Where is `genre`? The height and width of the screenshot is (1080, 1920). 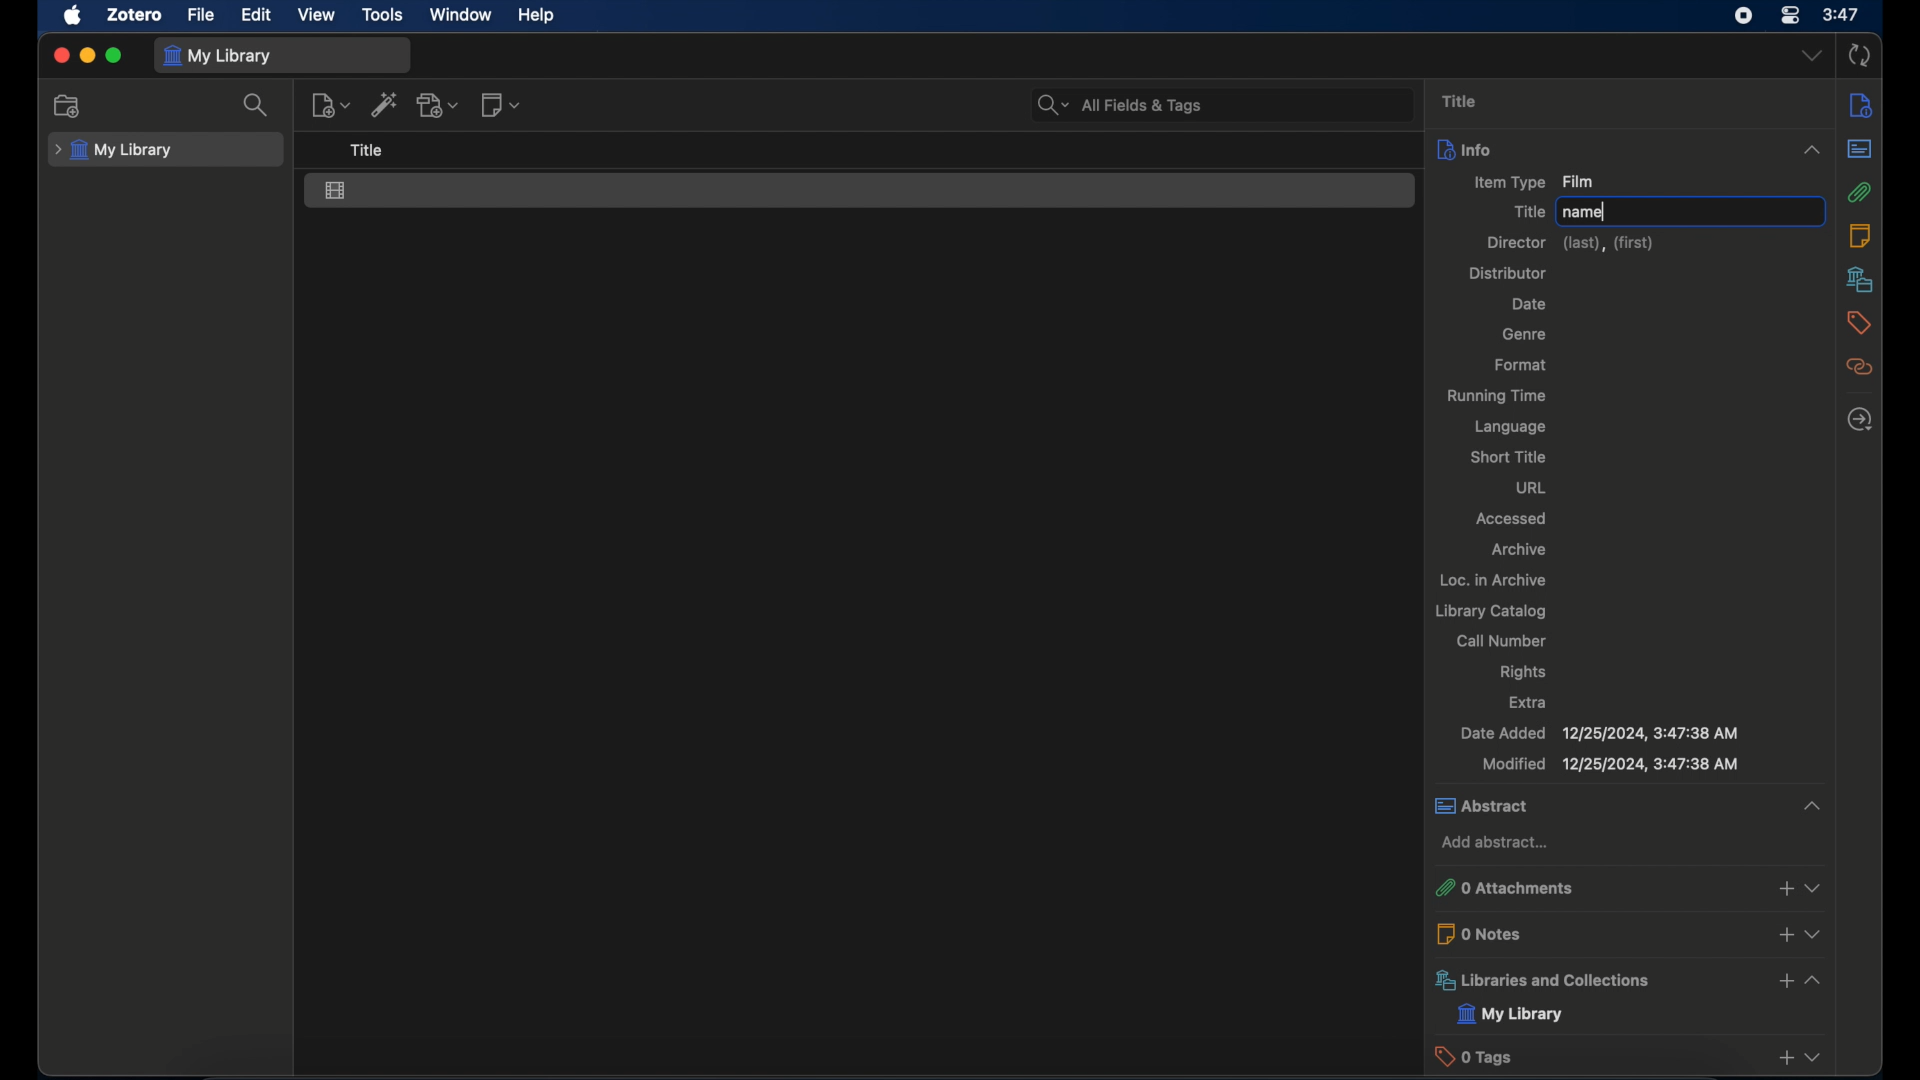 genre is located at coordinates (1524, 334).